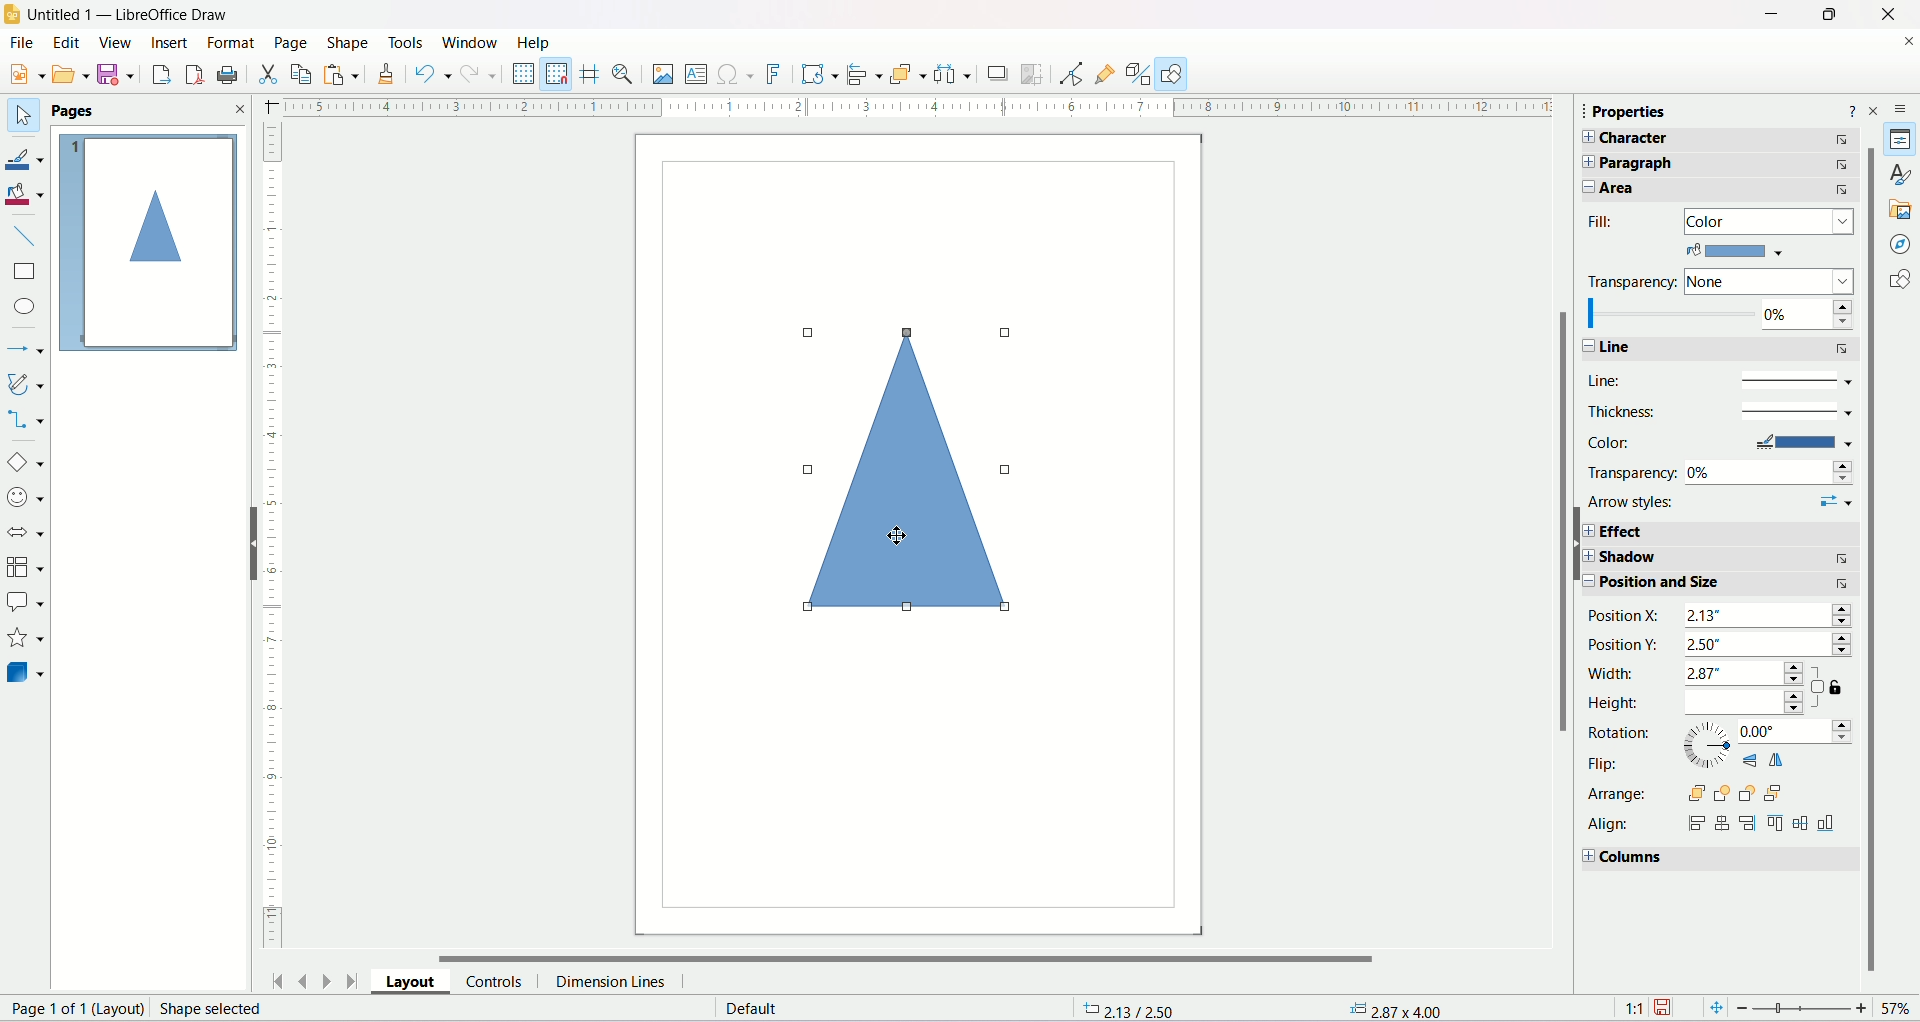  I want to click on Close document, so click(1907, 41).